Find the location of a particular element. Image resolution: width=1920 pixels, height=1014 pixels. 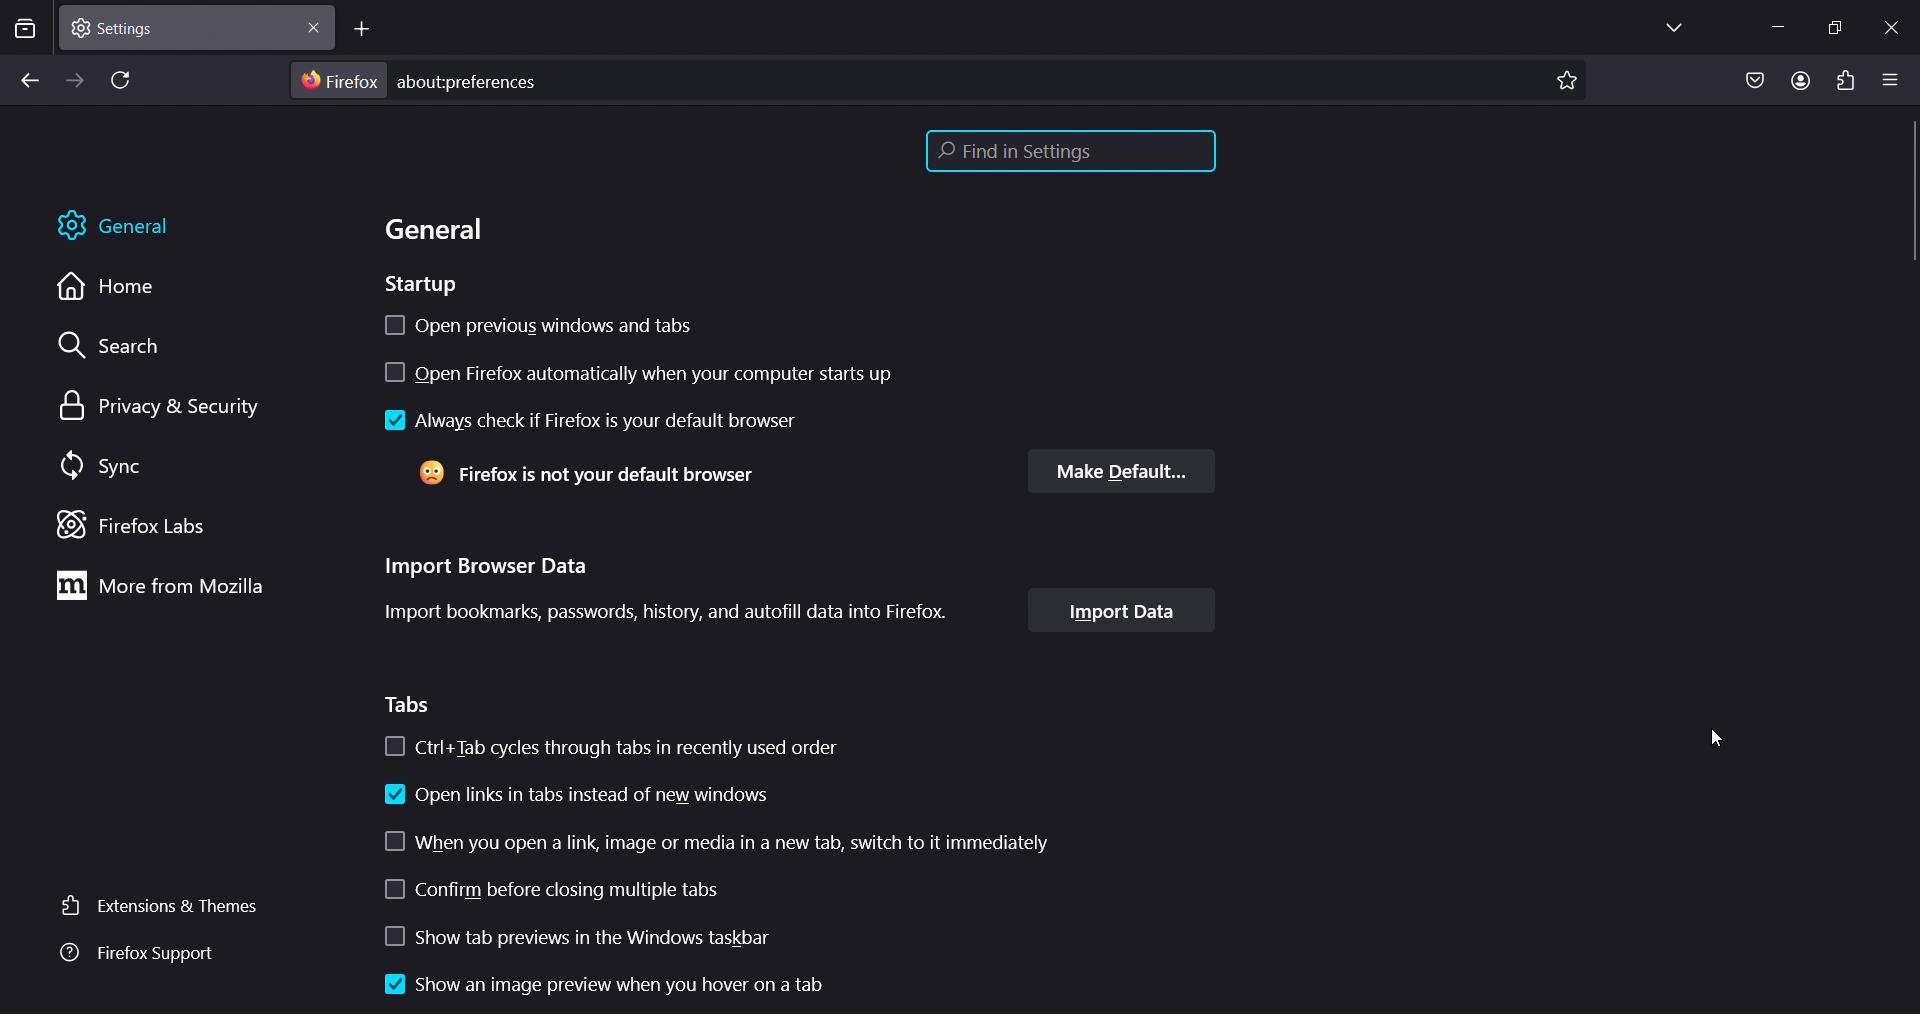

tabs is located at coordinates (410, 705).